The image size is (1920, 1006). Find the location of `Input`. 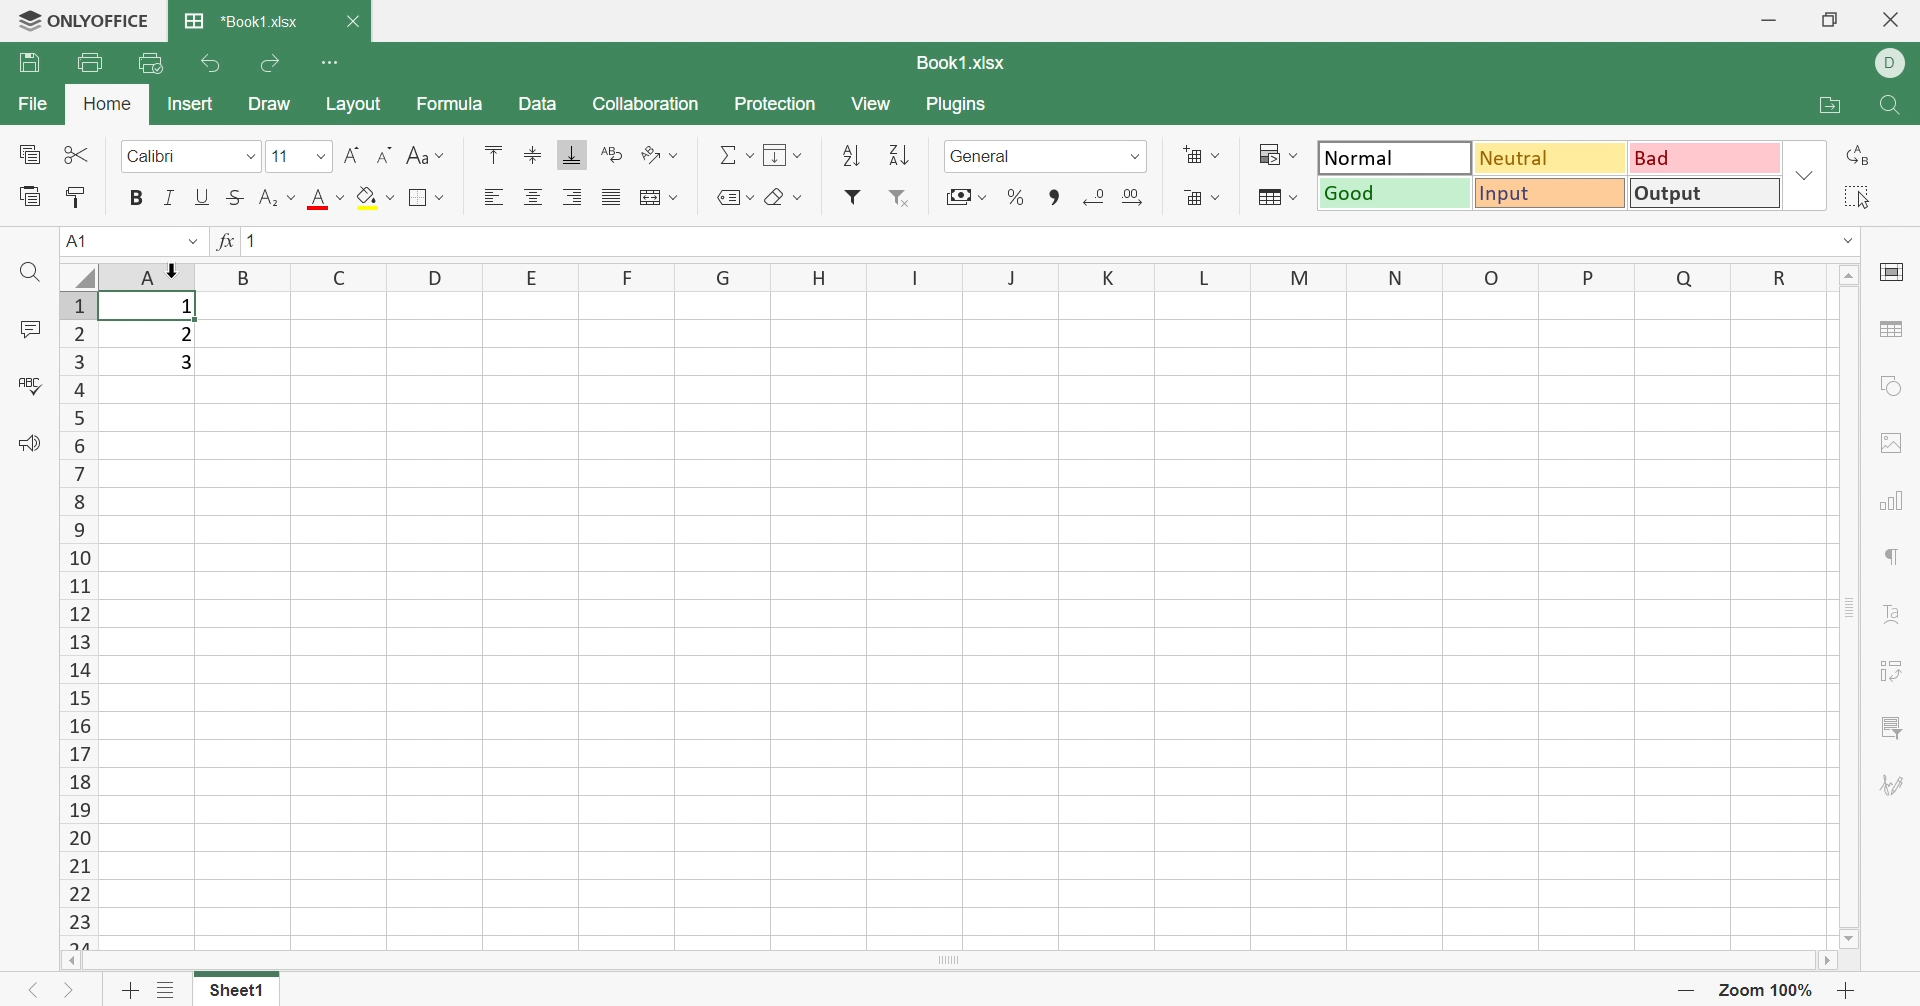

Input is located at coordinates (1552, 195).